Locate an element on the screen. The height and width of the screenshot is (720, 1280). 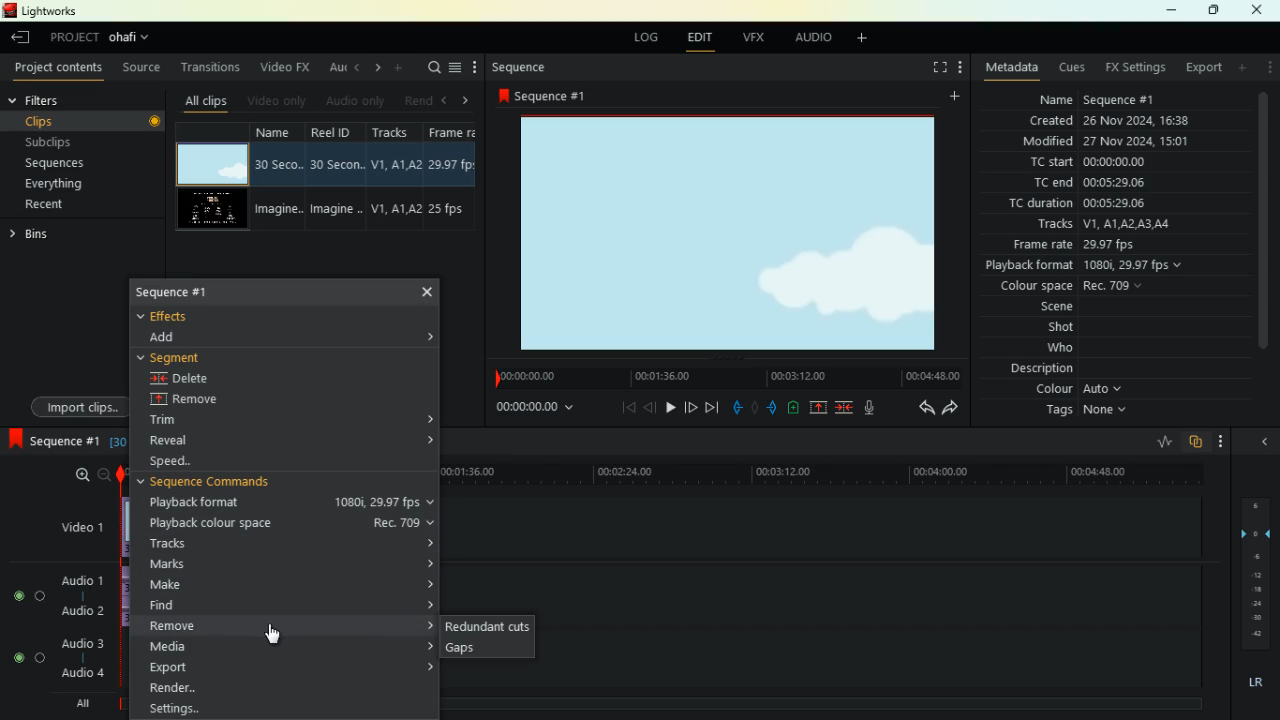
all clips is located at coordinates (205, 103).